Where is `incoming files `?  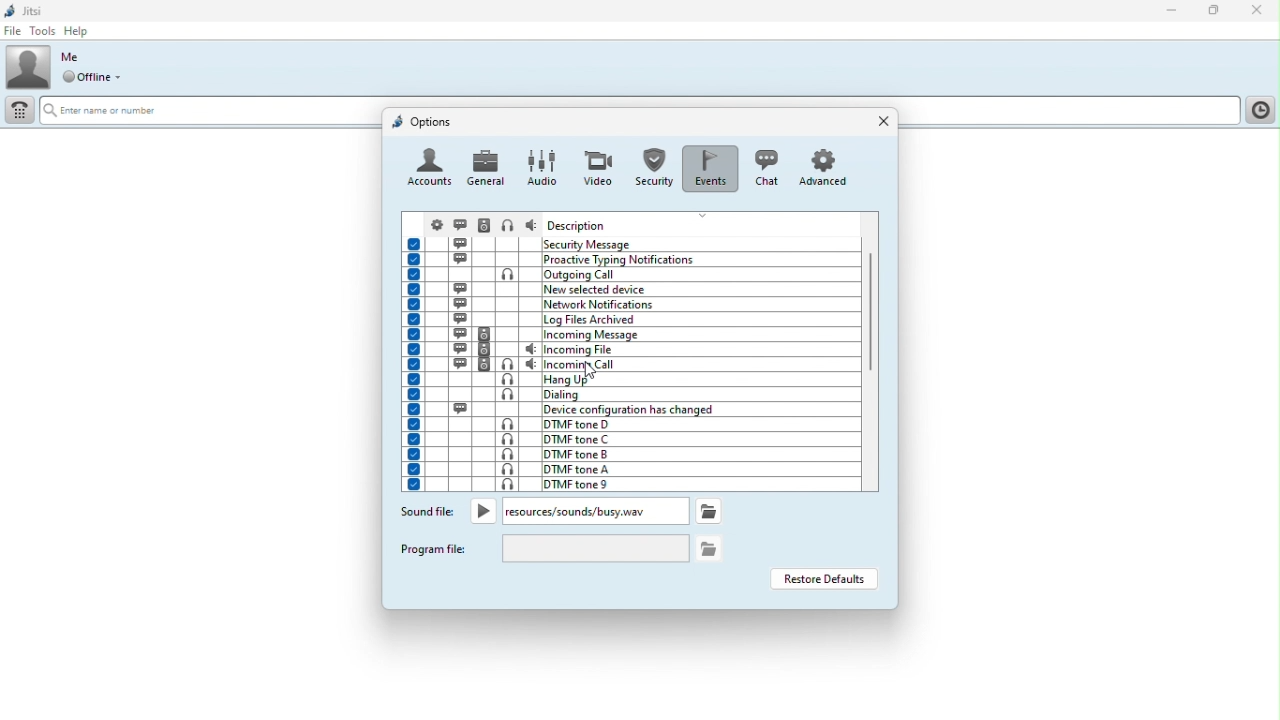
incoming files  is located at coordinates (630, 350).